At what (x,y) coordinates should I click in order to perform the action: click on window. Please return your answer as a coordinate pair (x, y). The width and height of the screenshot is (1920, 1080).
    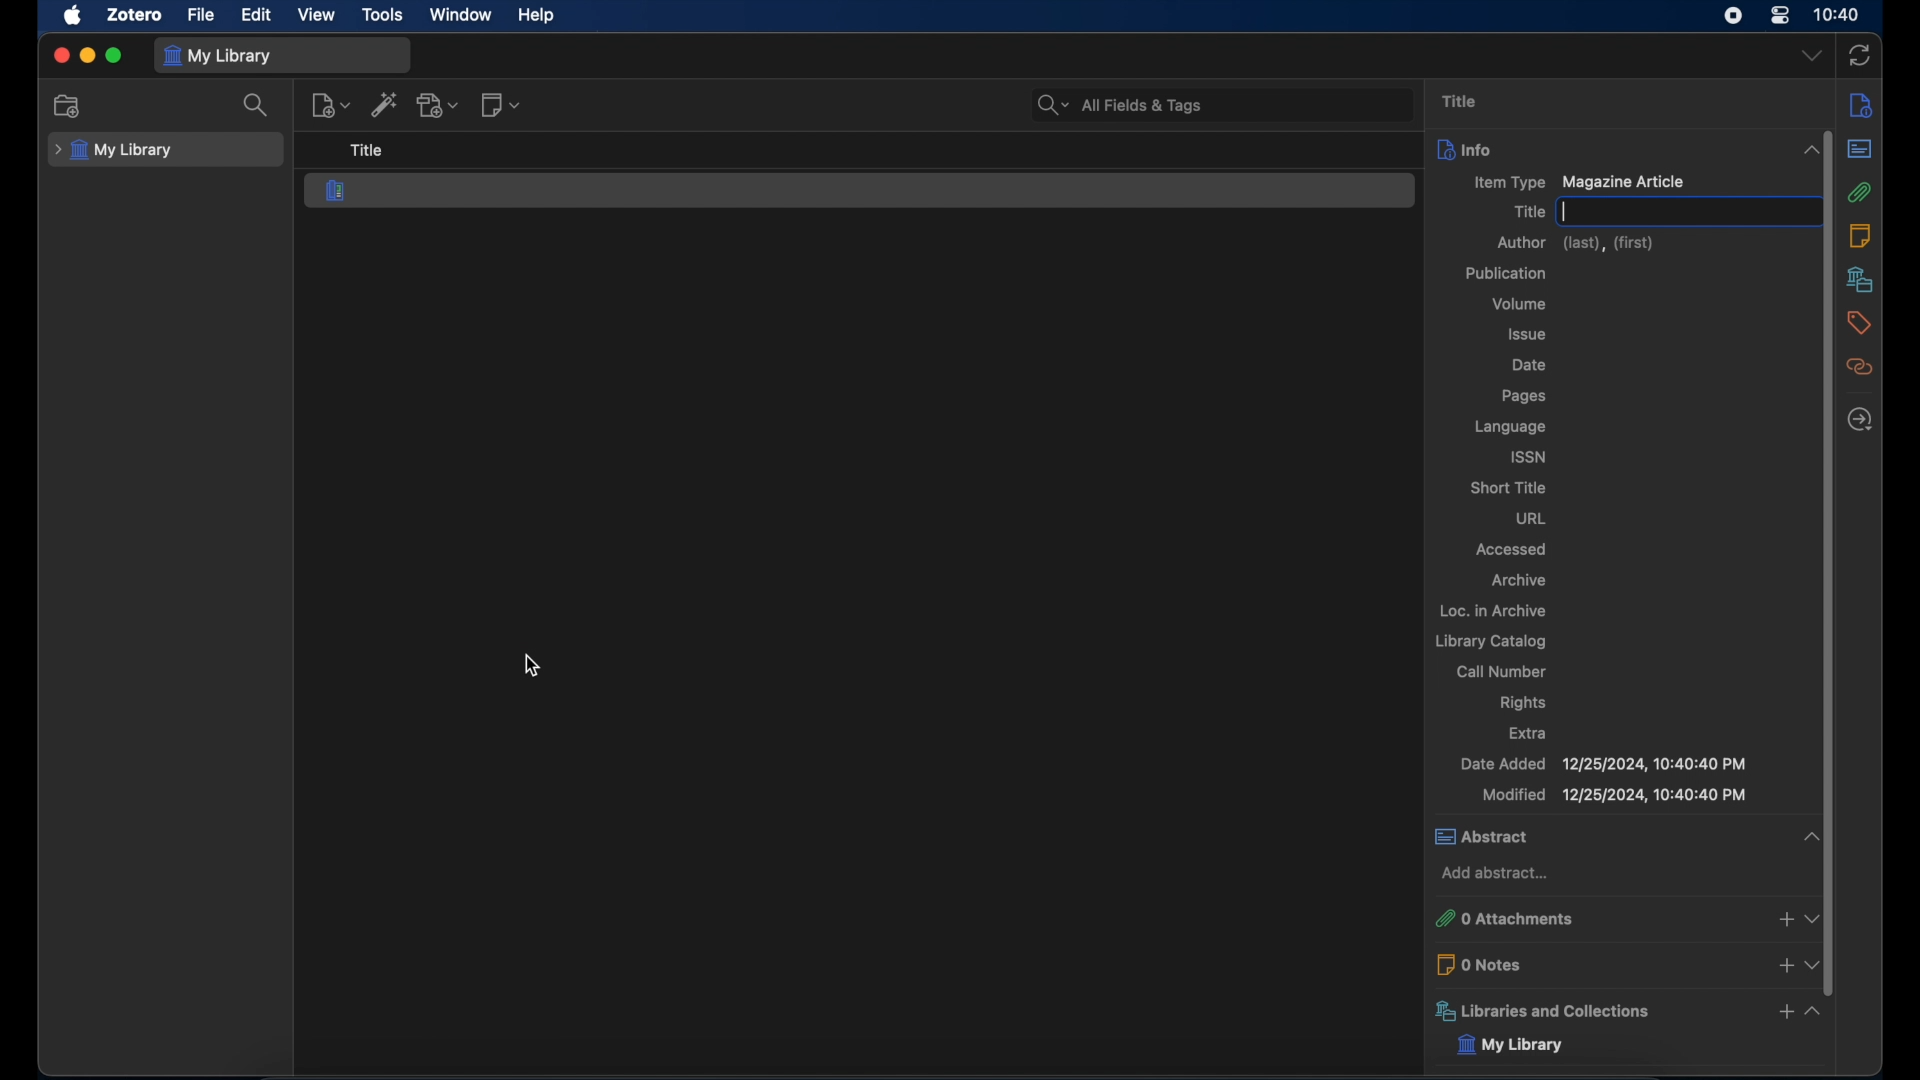
    Looking at the image, I should click on (462, 15).